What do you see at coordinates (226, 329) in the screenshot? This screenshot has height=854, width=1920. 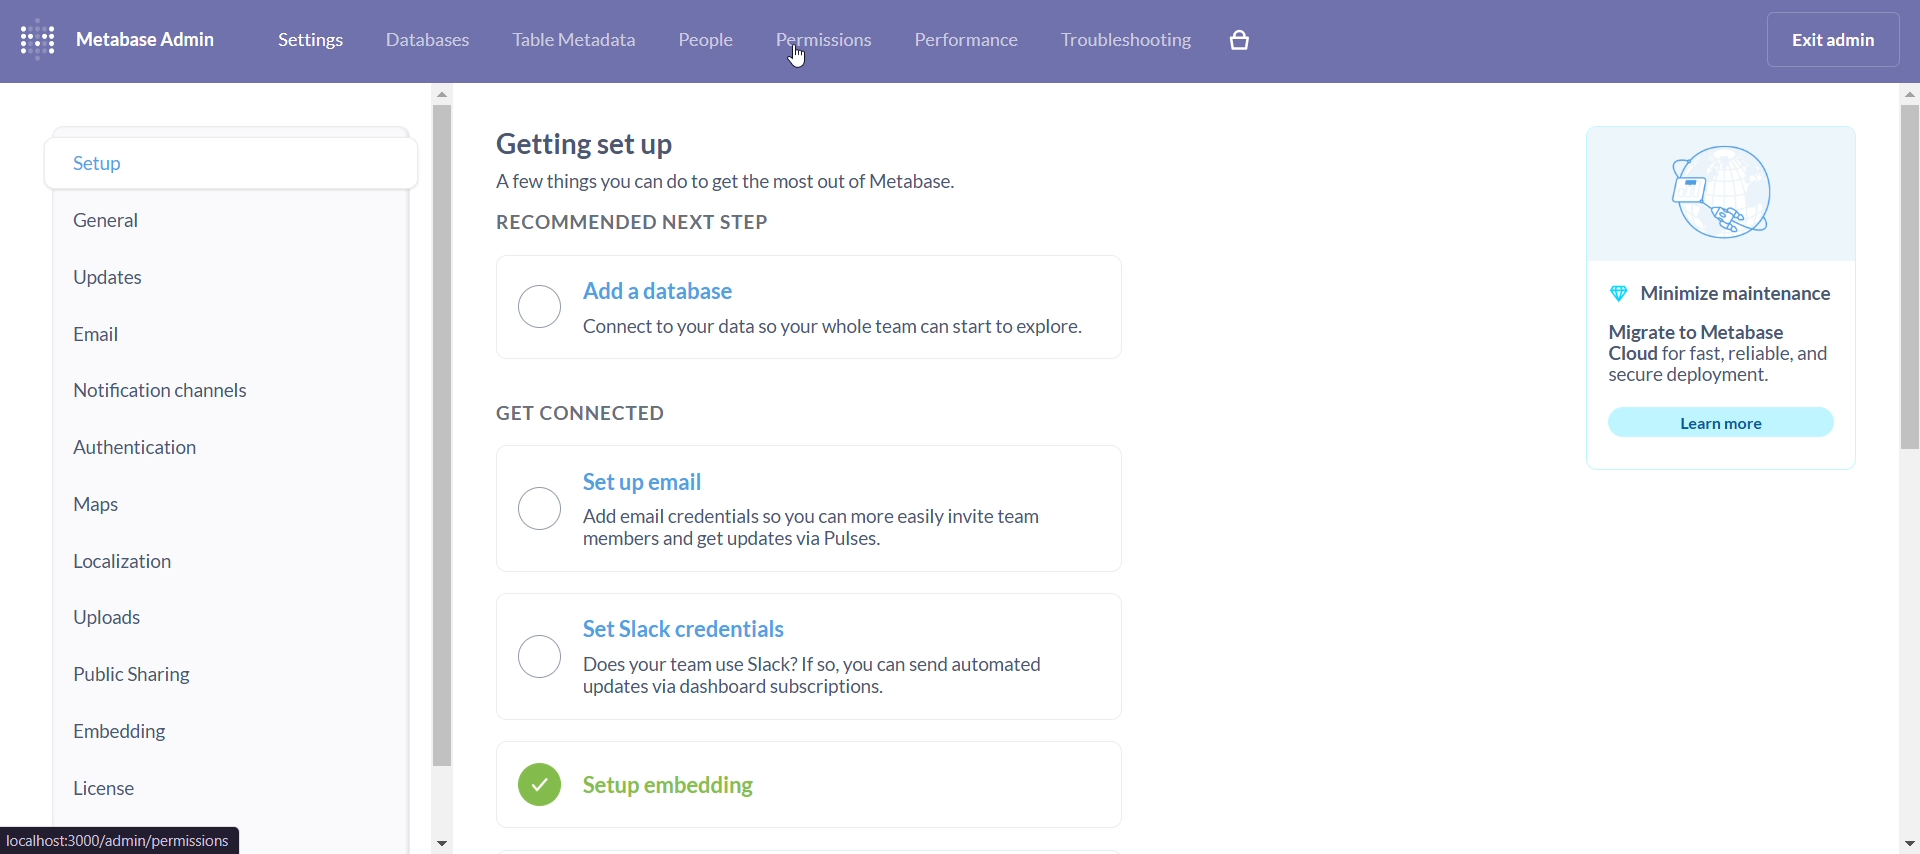 I see `email` at bounding box center [226, 329].